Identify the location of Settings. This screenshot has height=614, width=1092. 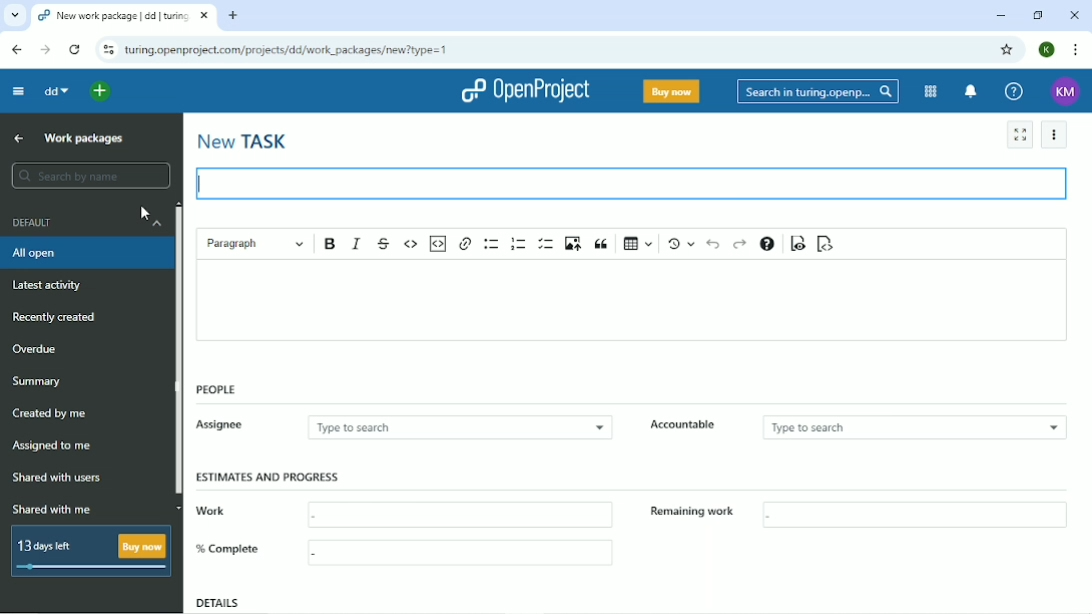
(1054, 134).